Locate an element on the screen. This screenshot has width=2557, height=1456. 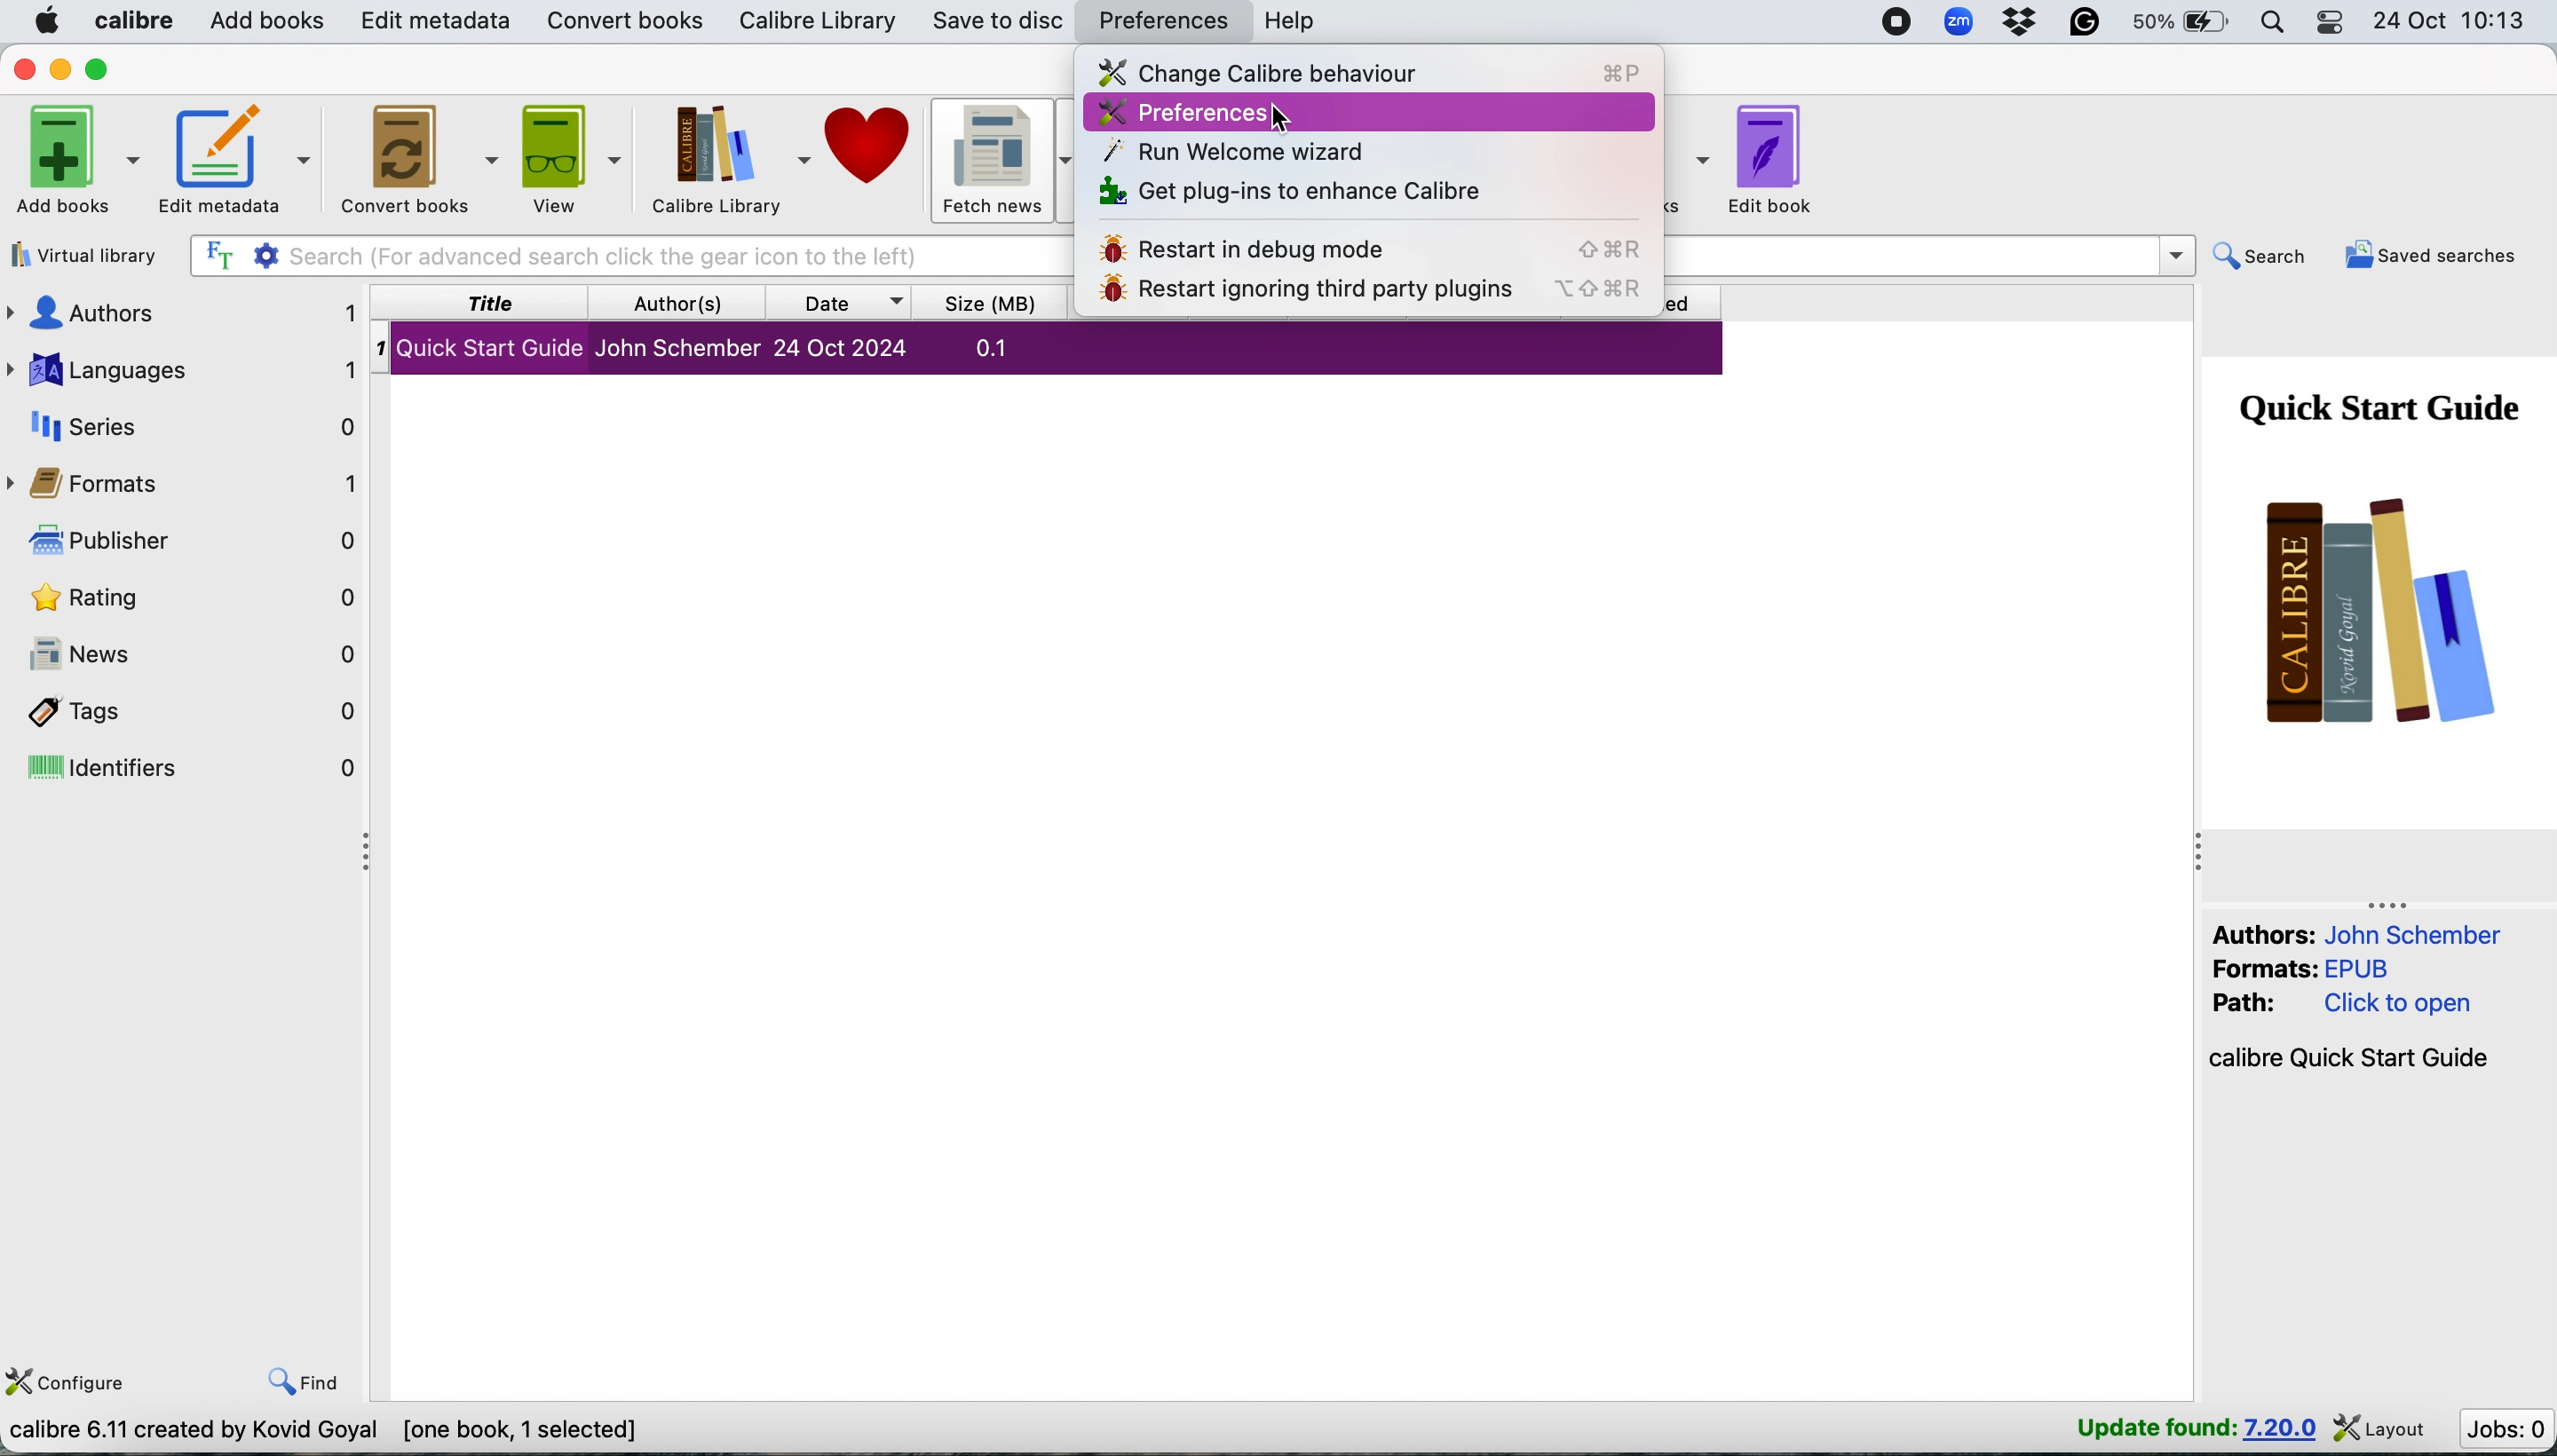
add books is located at coordinates (265, 22).